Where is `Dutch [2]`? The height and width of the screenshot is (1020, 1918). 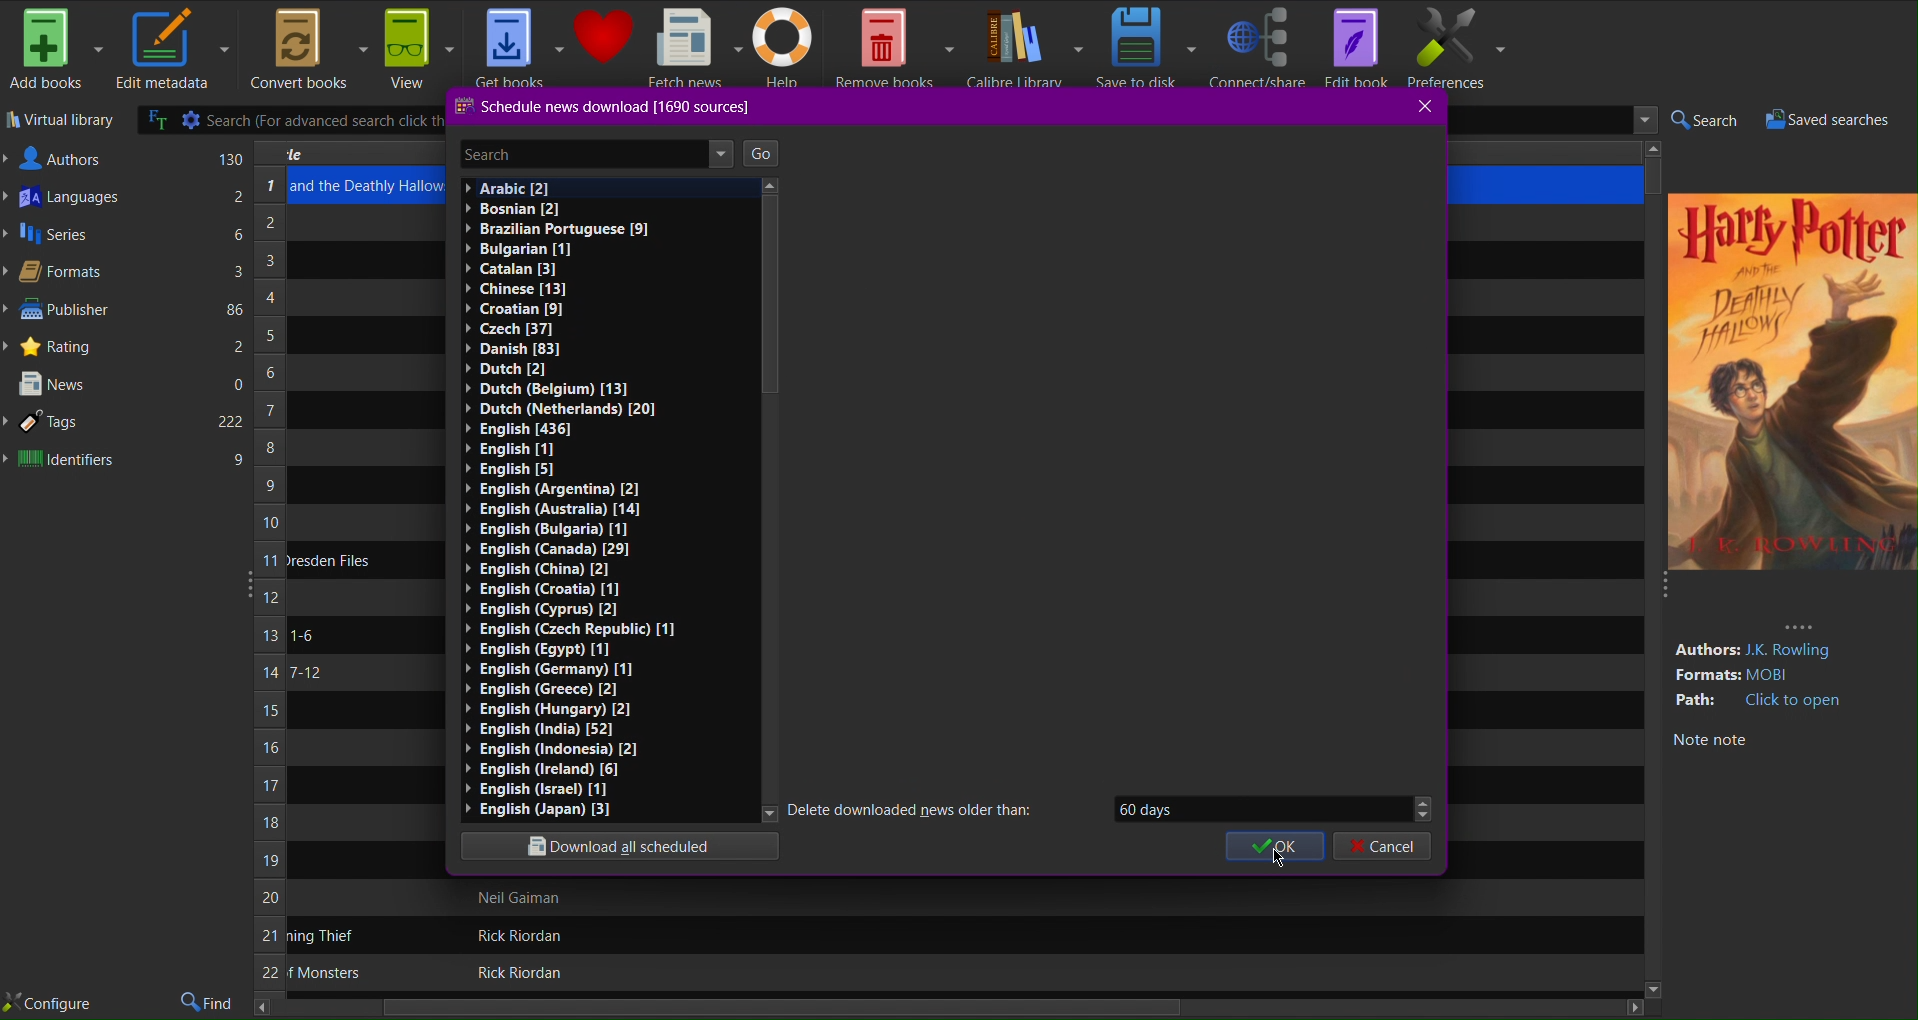 Dutch [2] is located at coordinates (510, 367).